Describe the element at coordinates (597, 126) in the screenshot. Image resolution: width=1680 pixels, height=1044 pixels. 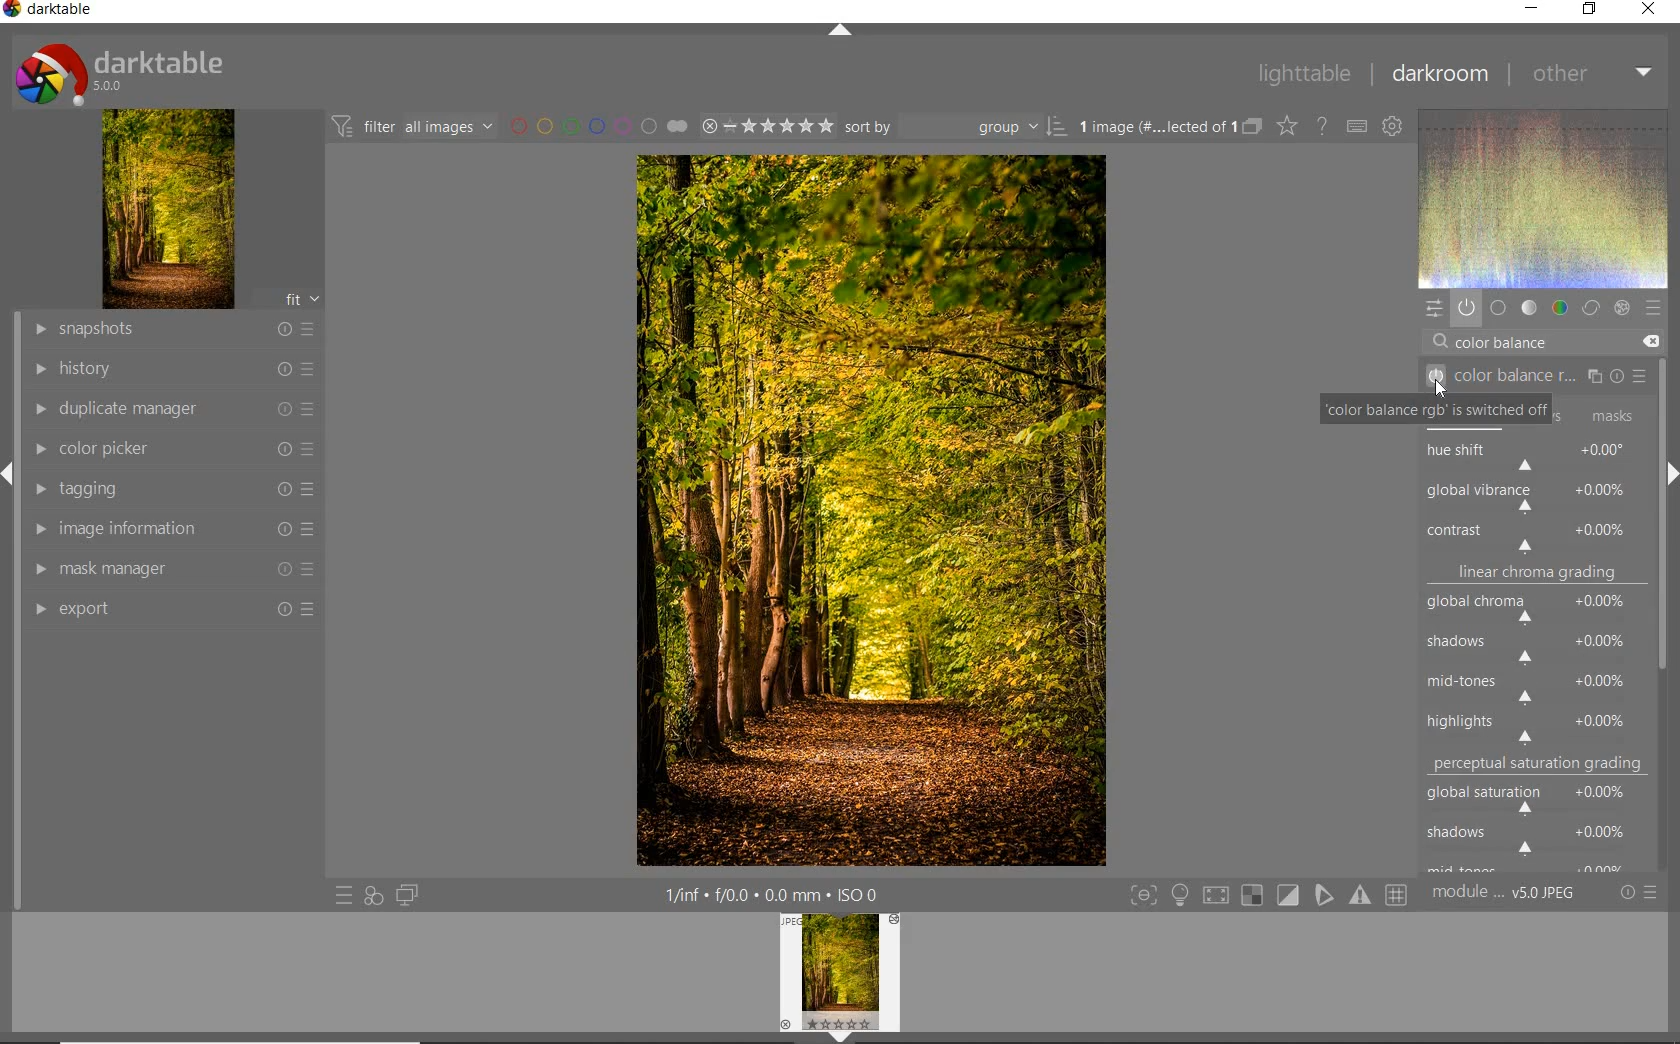
I see `filter by image color label` at that location.